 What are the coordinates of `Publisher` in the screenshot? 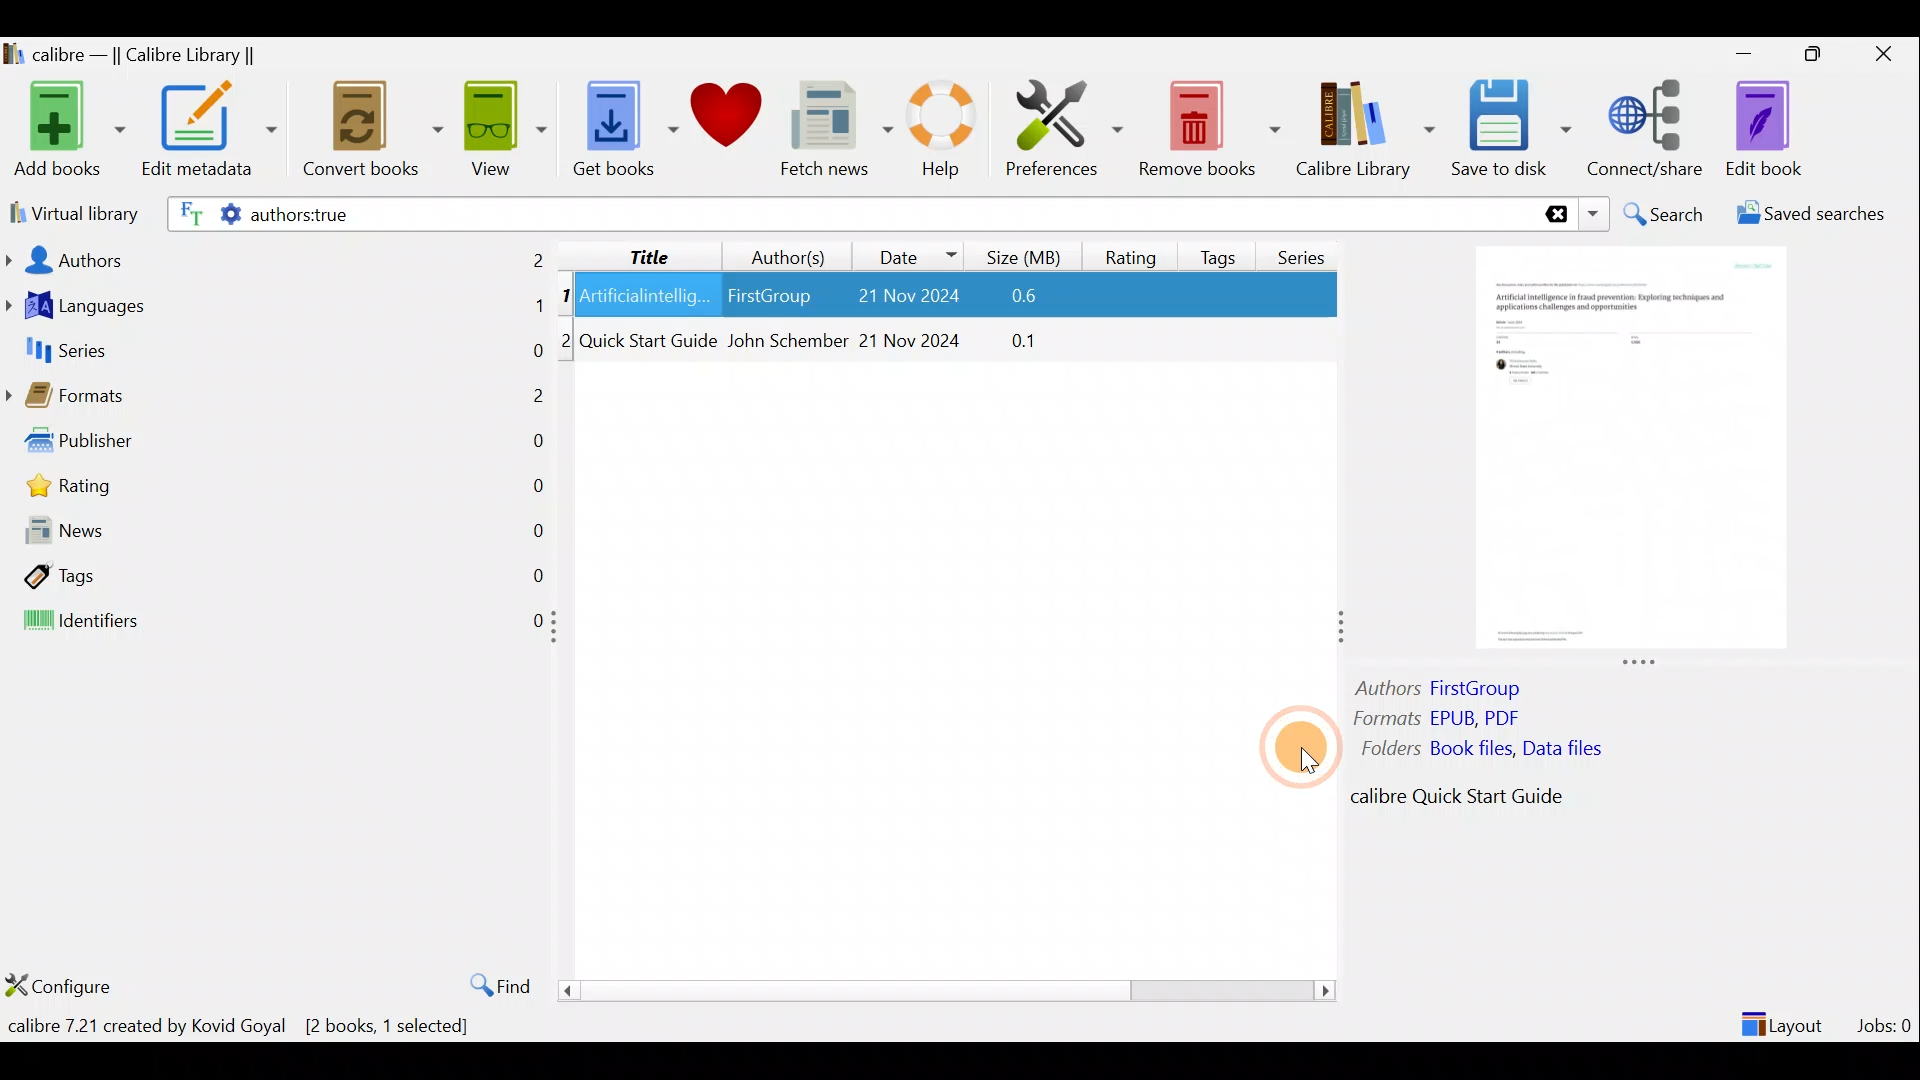 It's located at (278, 445).